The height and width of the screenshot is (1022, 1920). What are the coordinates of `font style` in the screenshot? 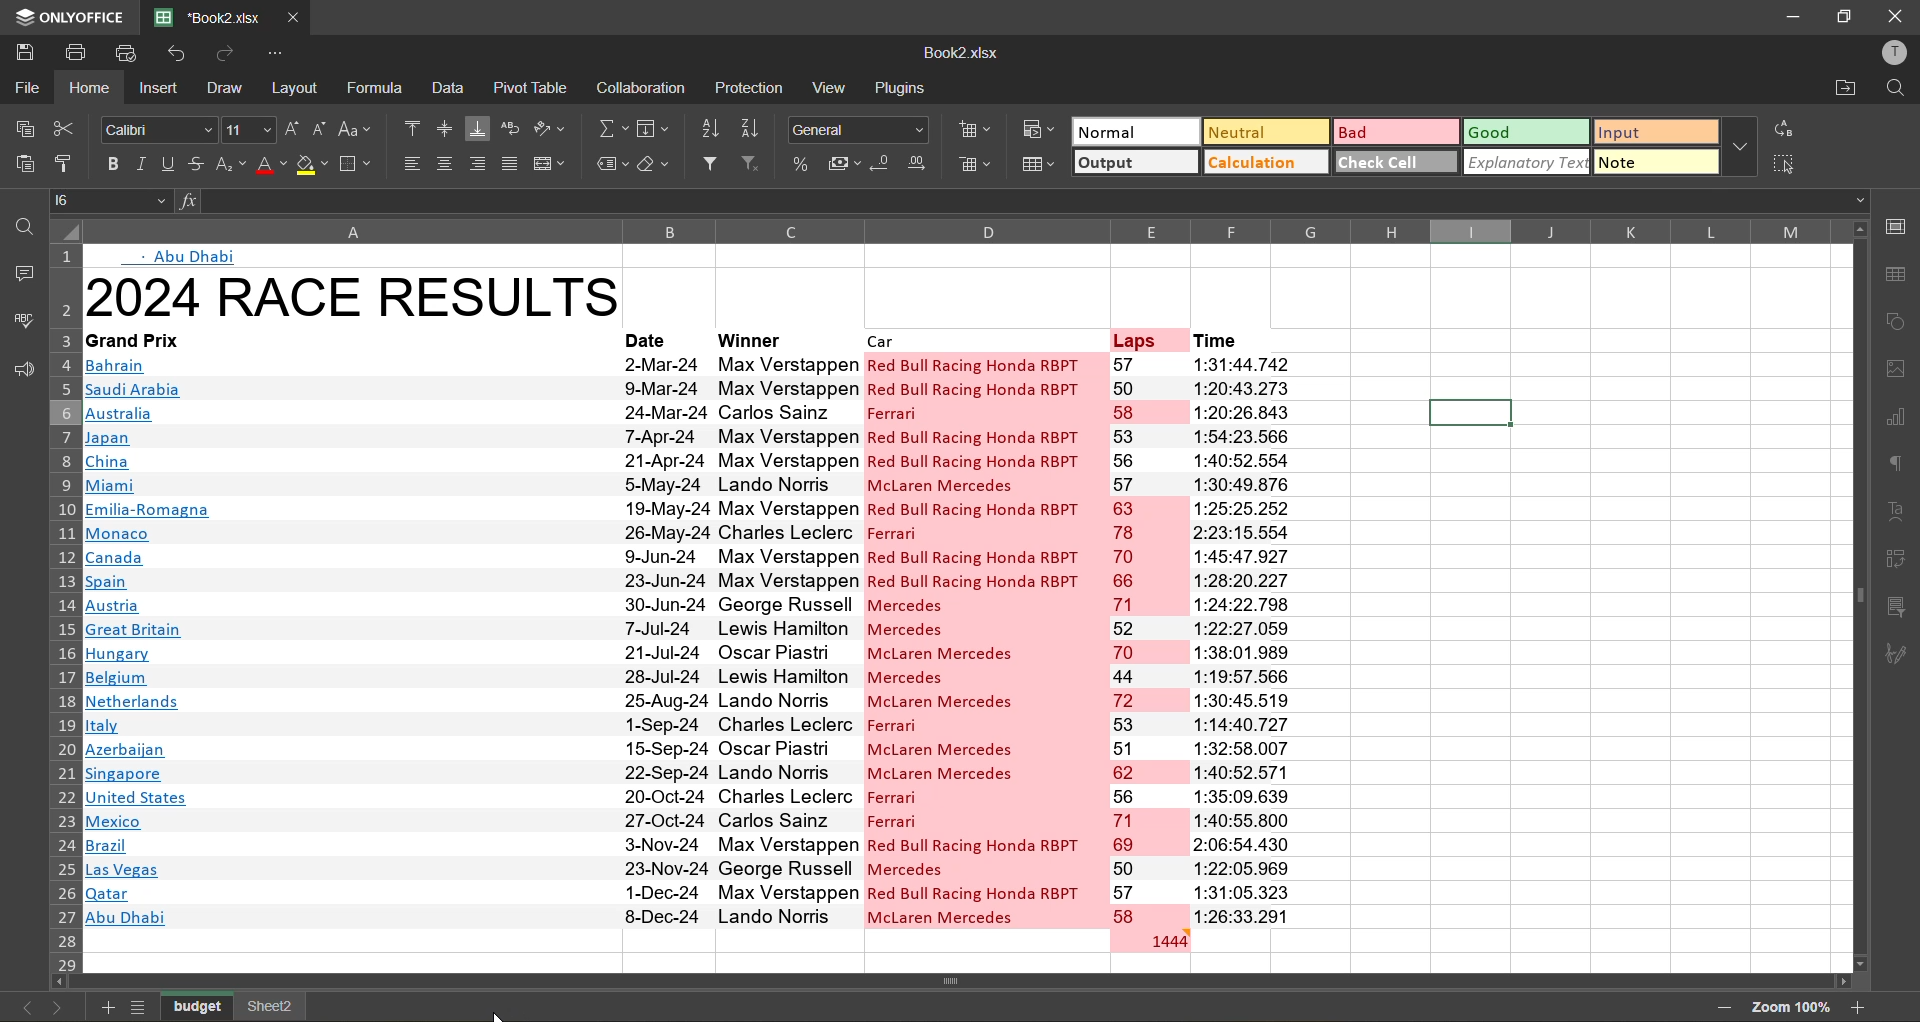 It's located at (156, 127).